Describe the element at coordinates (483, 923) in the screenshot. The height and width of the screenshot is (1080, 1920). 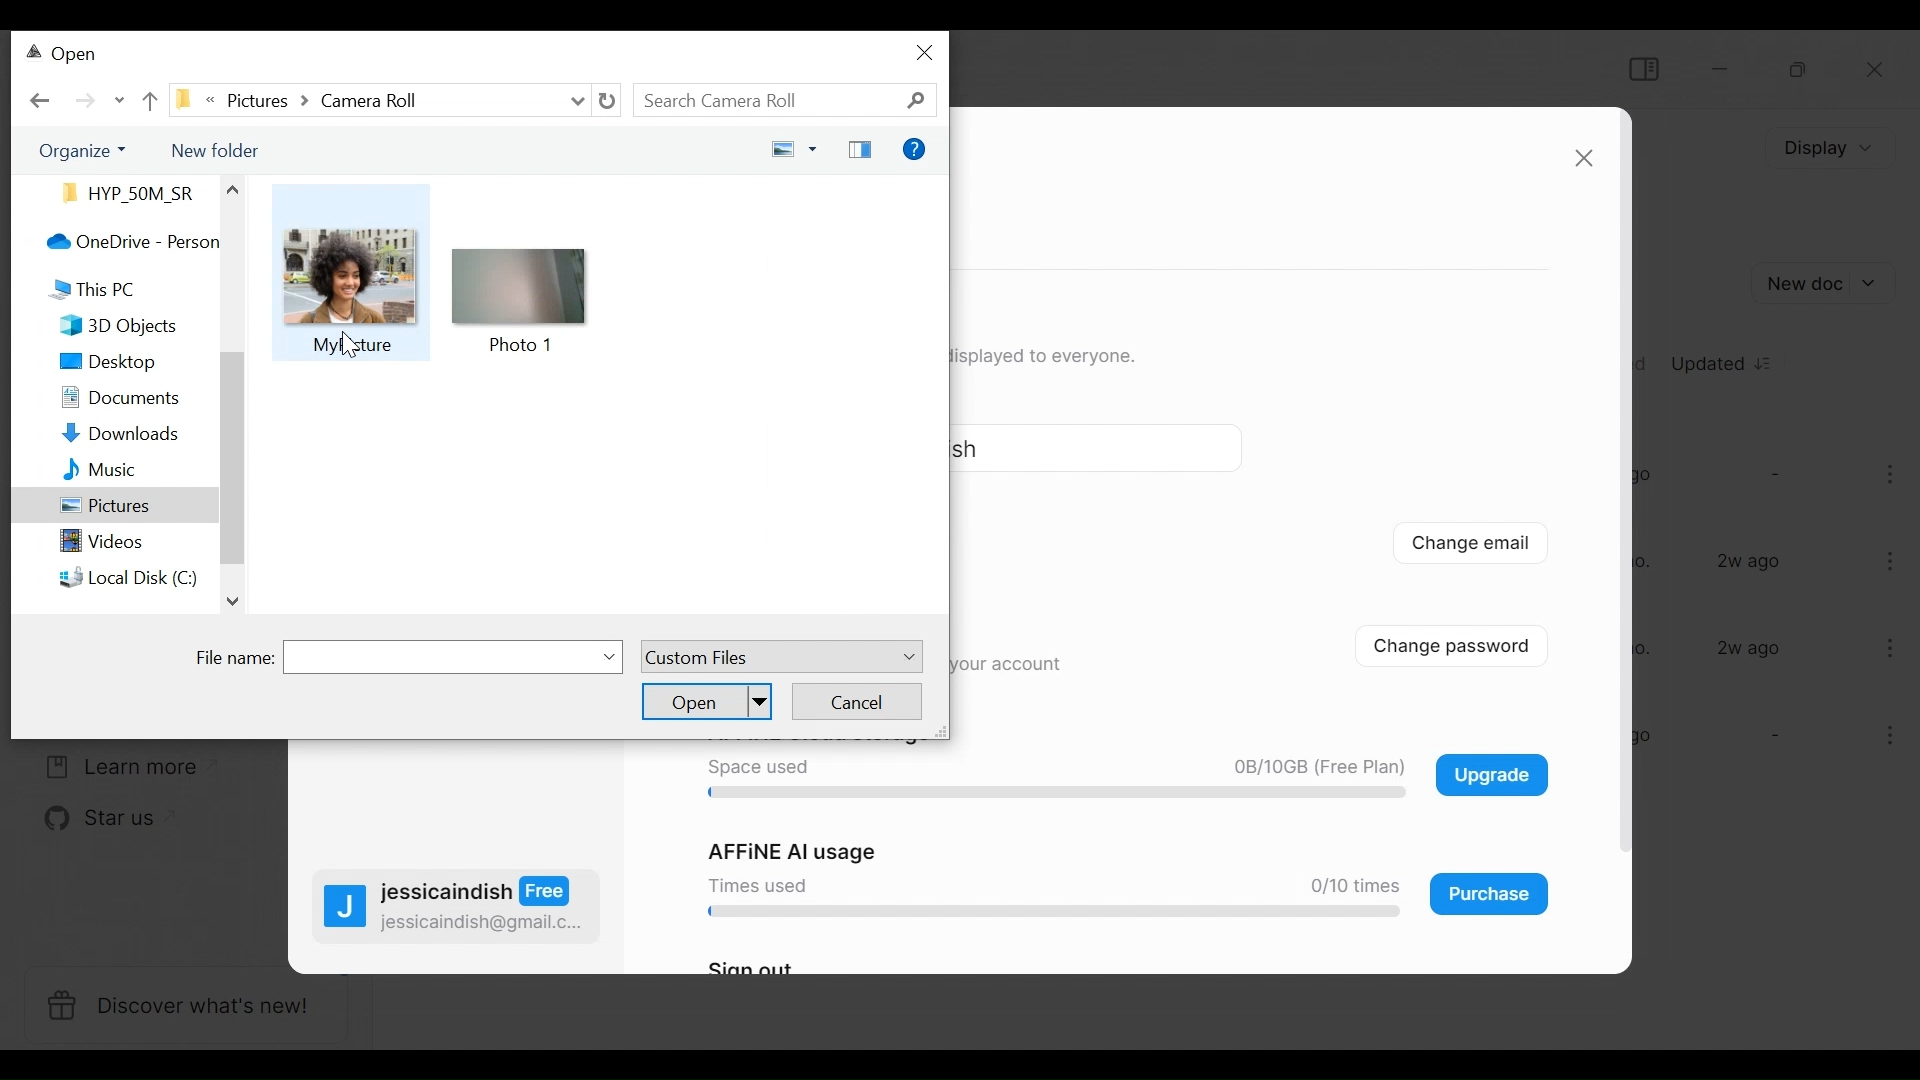
I see `jessicaindish@gmail.c...` at that location.